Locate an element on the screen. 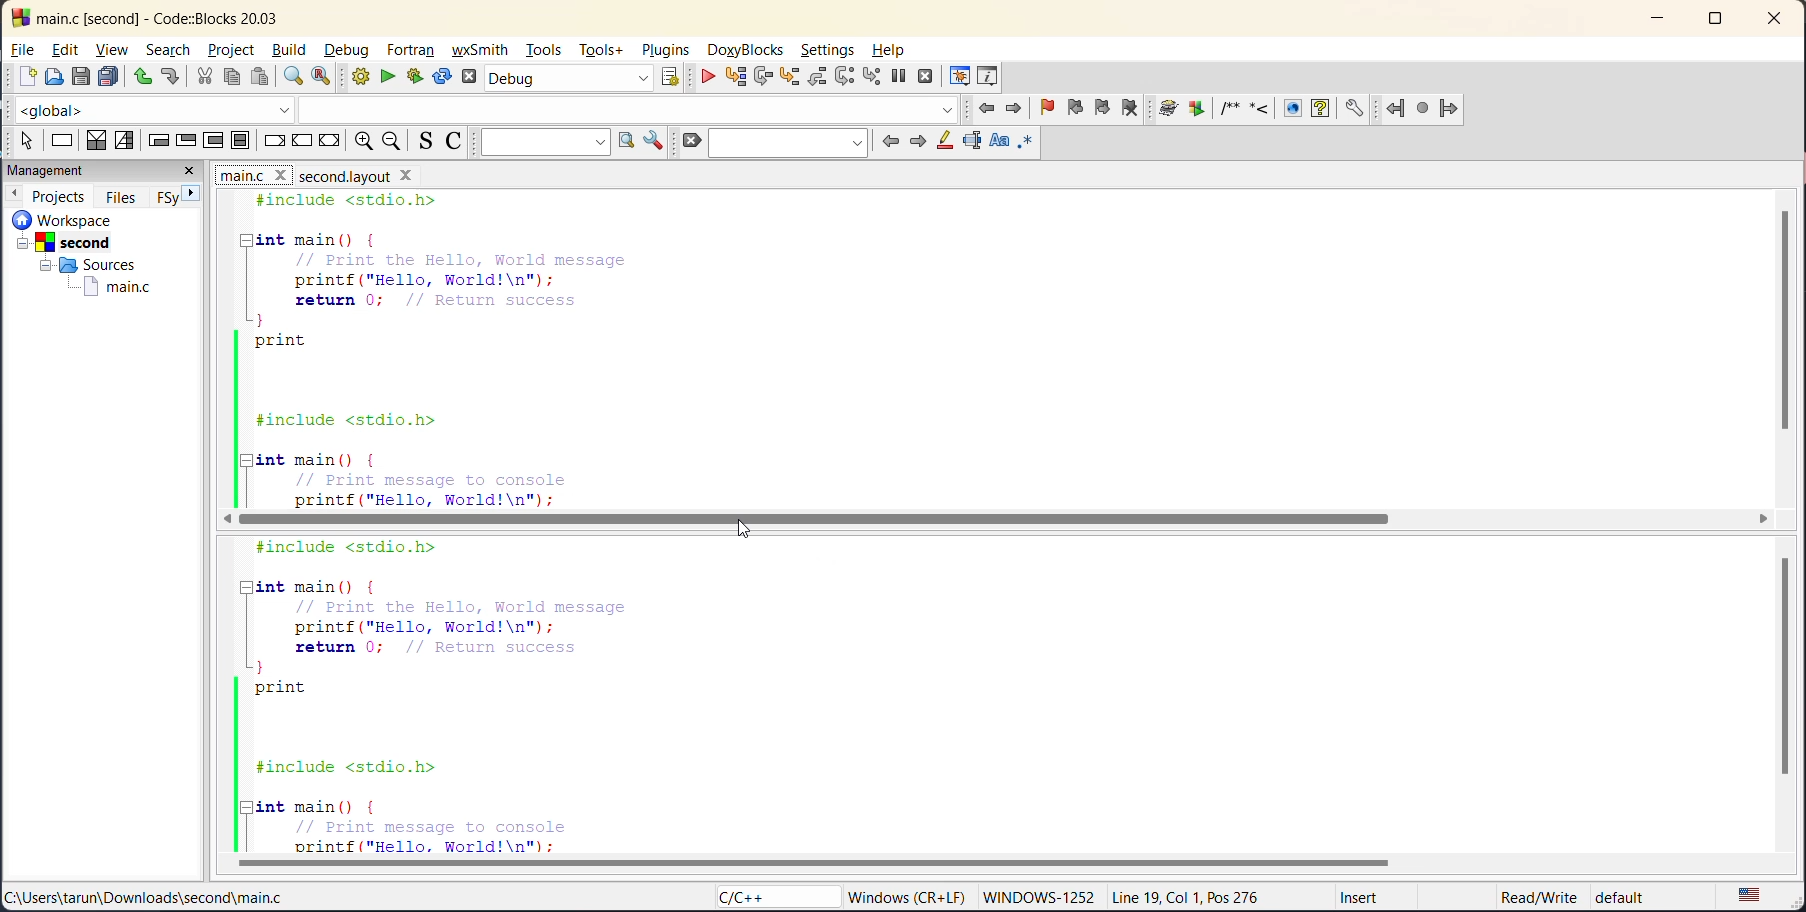  instruction is located at coordinates (62, 142).